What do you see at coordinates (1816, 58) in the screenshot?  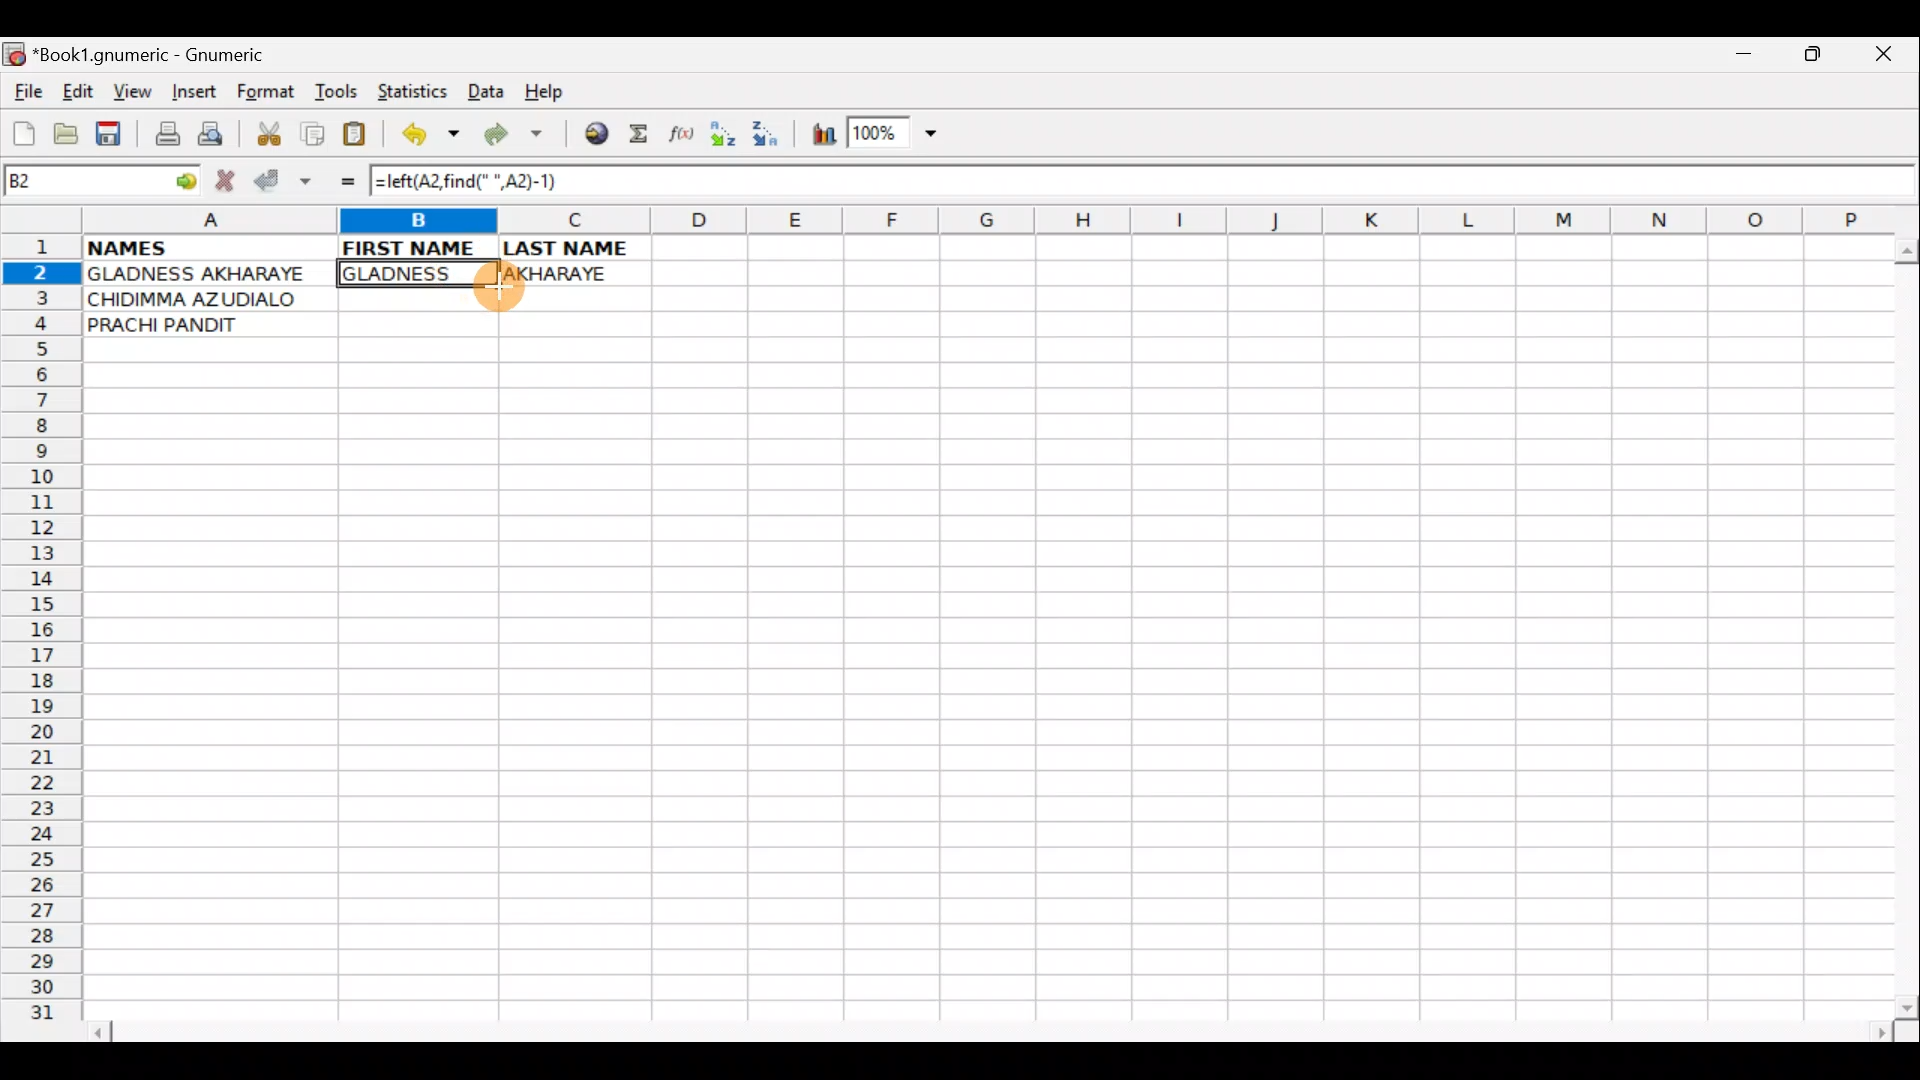 I see `Maximize` at bounding box center [1816, 58].